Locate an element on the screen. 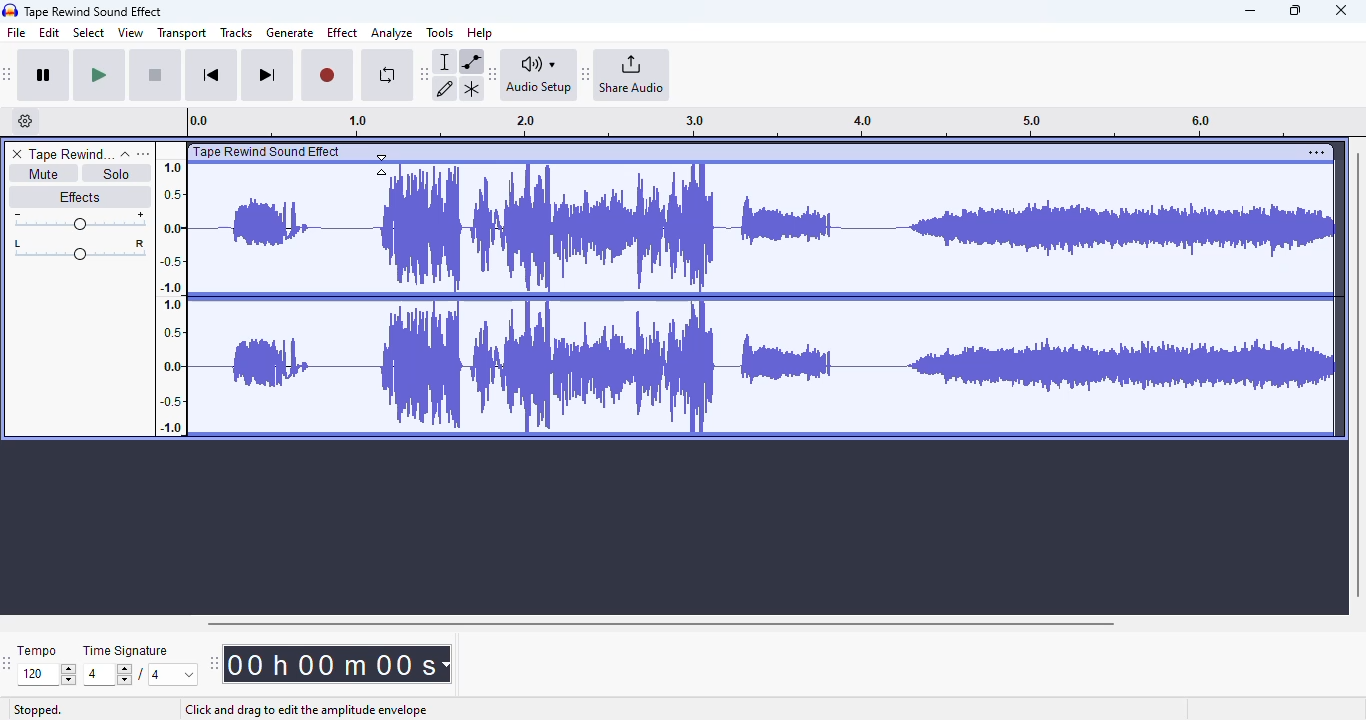 The height and width of the screenshot is (720, 1366). audio setup is located at coordinates (539, 74).